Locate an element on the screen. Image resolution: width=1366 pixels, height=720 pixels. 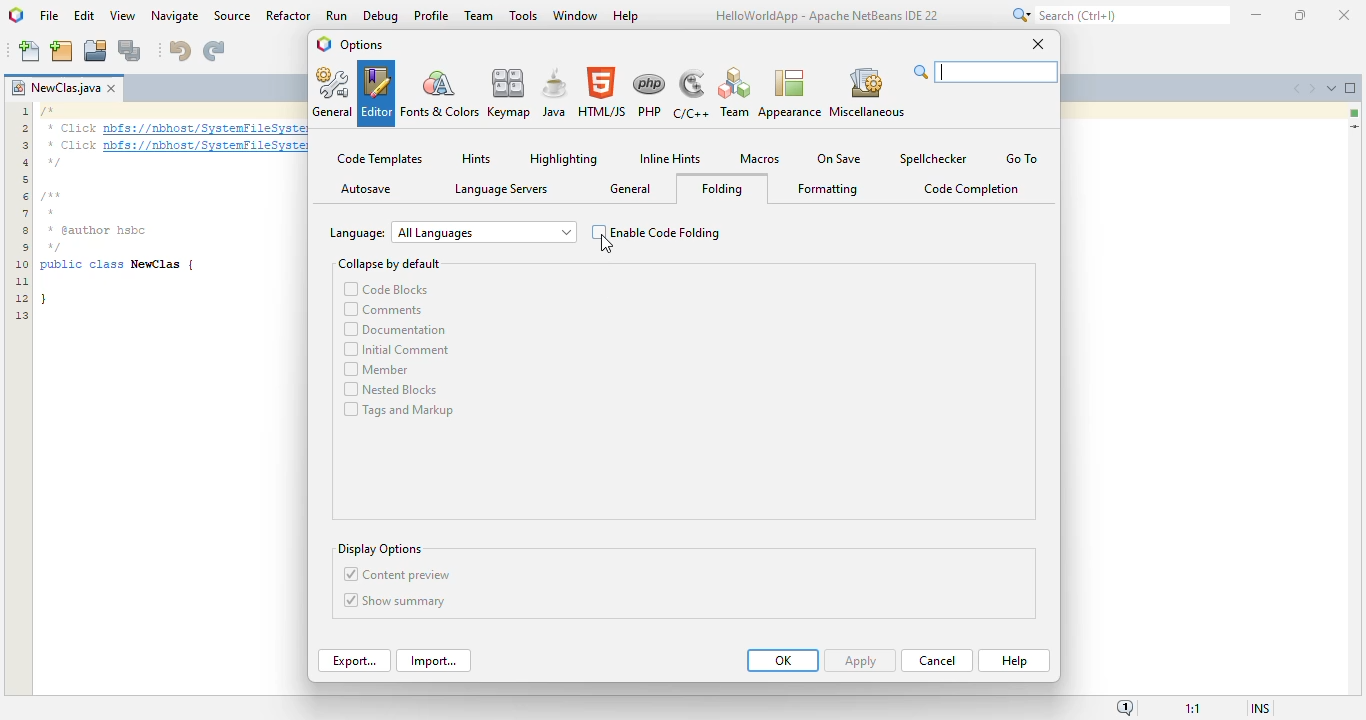
no errors is located at coordinates (1355, 113).